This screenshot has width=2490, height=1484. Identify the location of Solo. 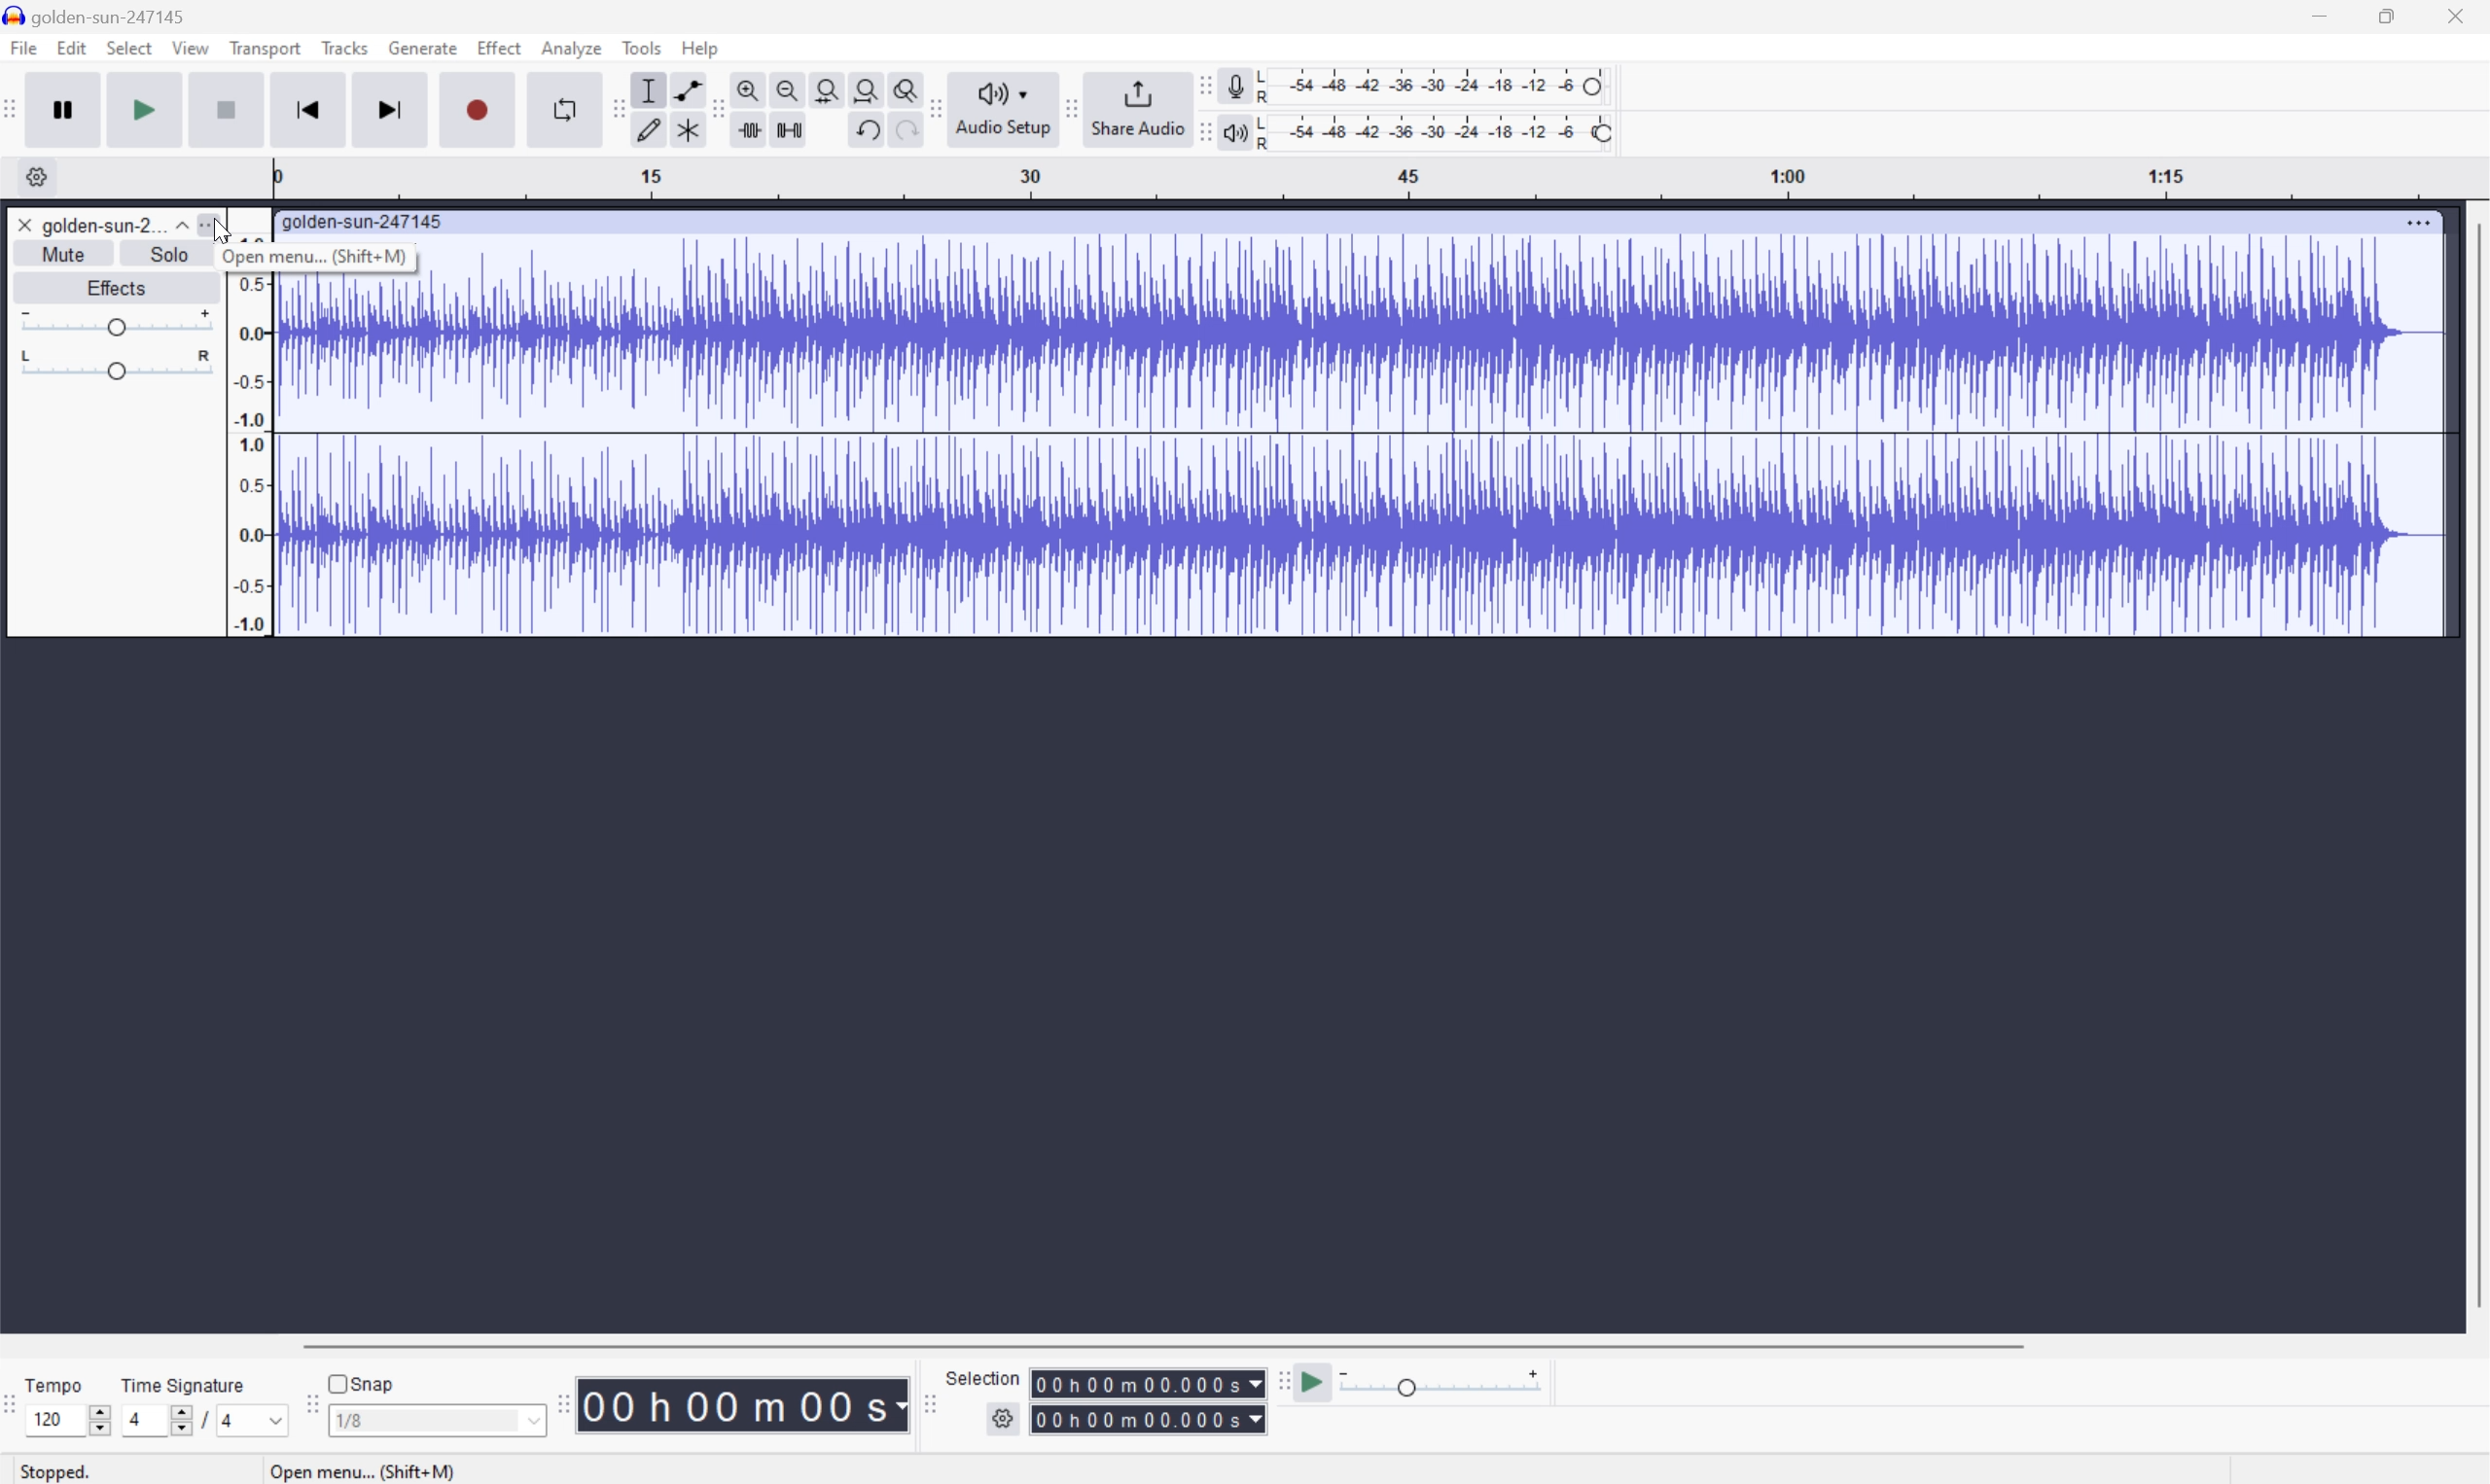
(170, 257).